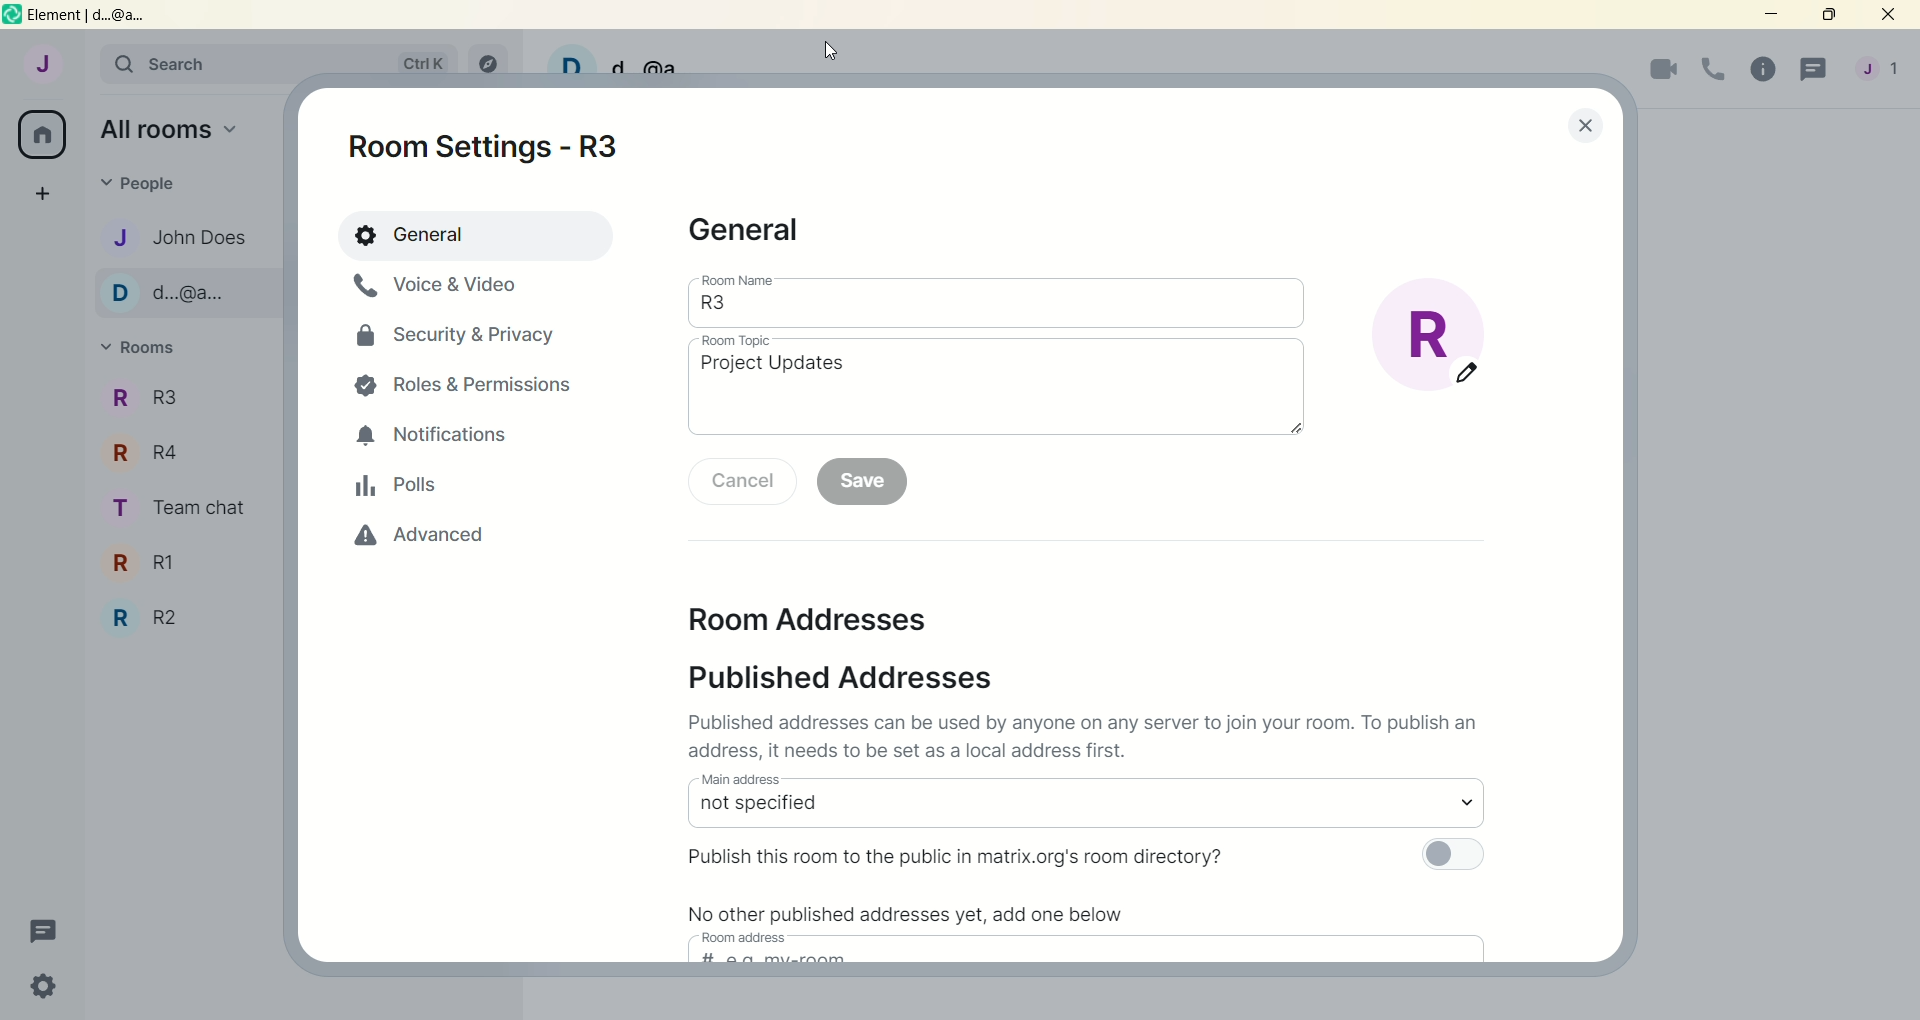  Describe the element at coordinates (741, 279) in the screenshot. I see `room name` at that location.